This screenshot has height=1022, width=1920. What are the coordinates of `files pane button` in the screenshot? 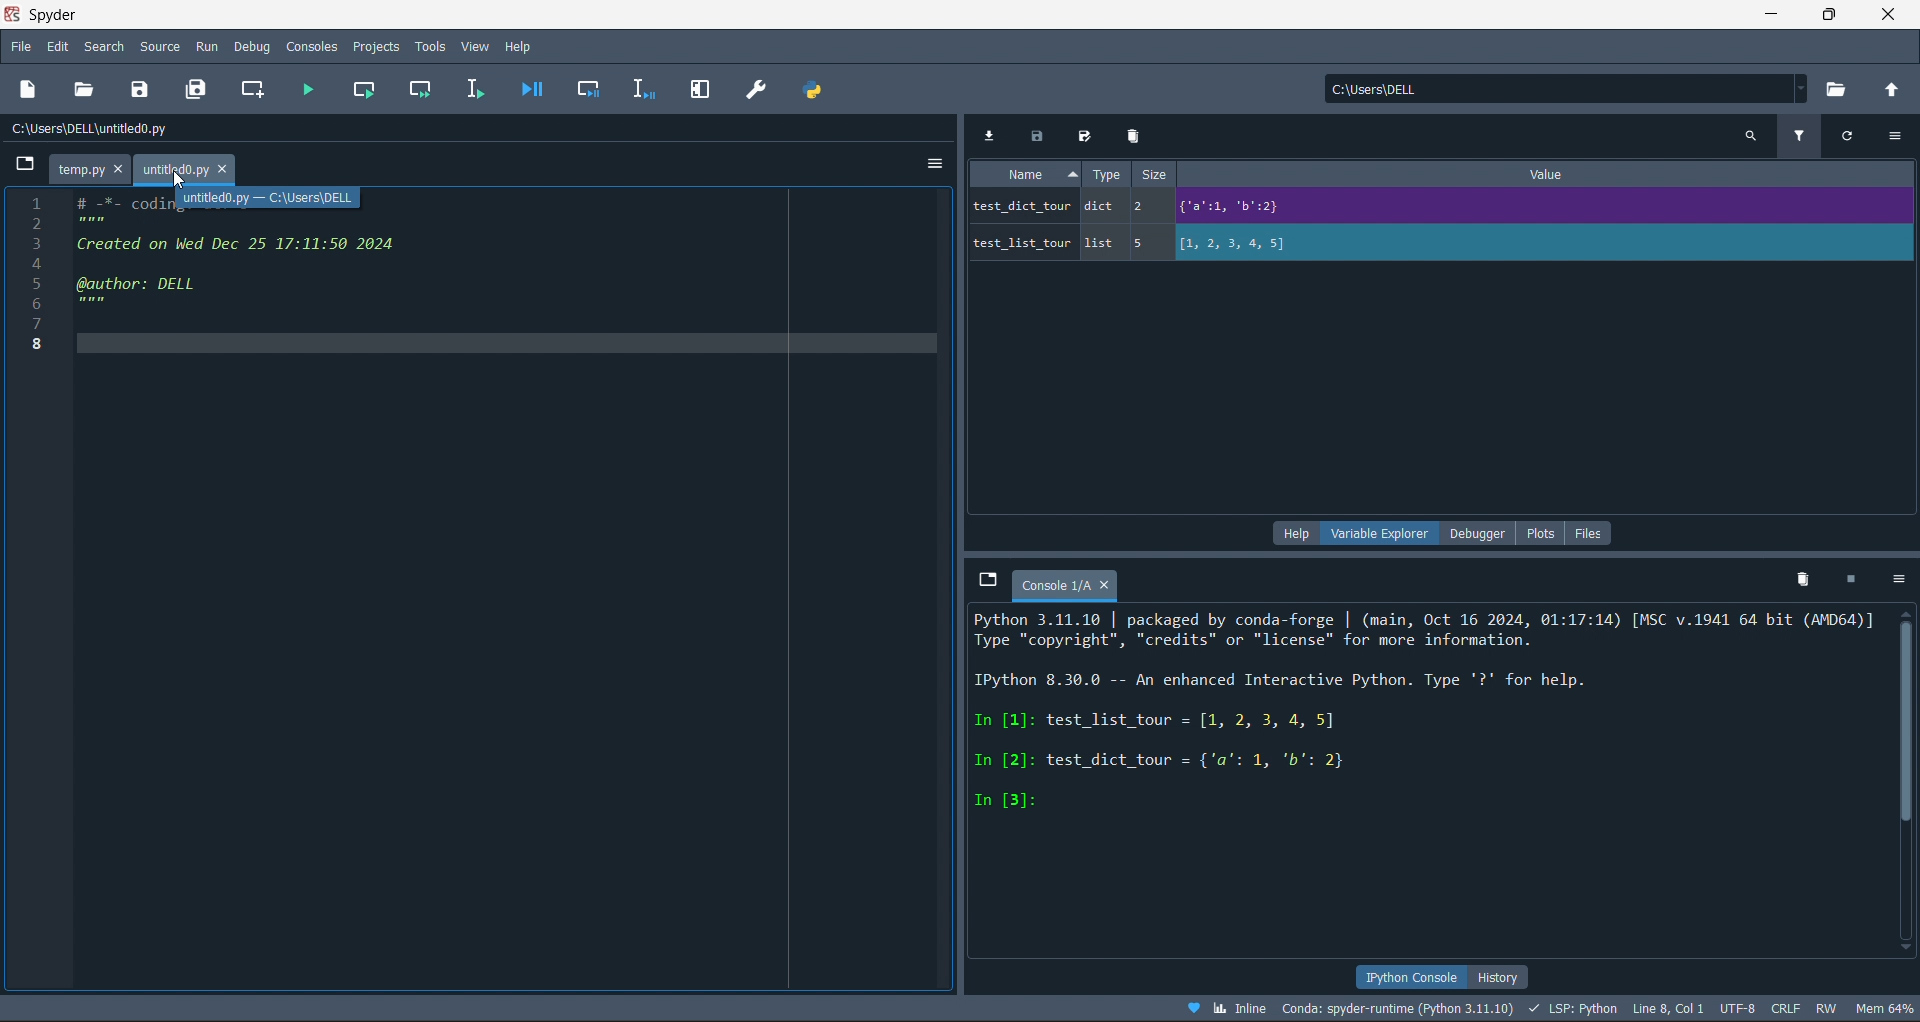 It's located at (1590, 534).